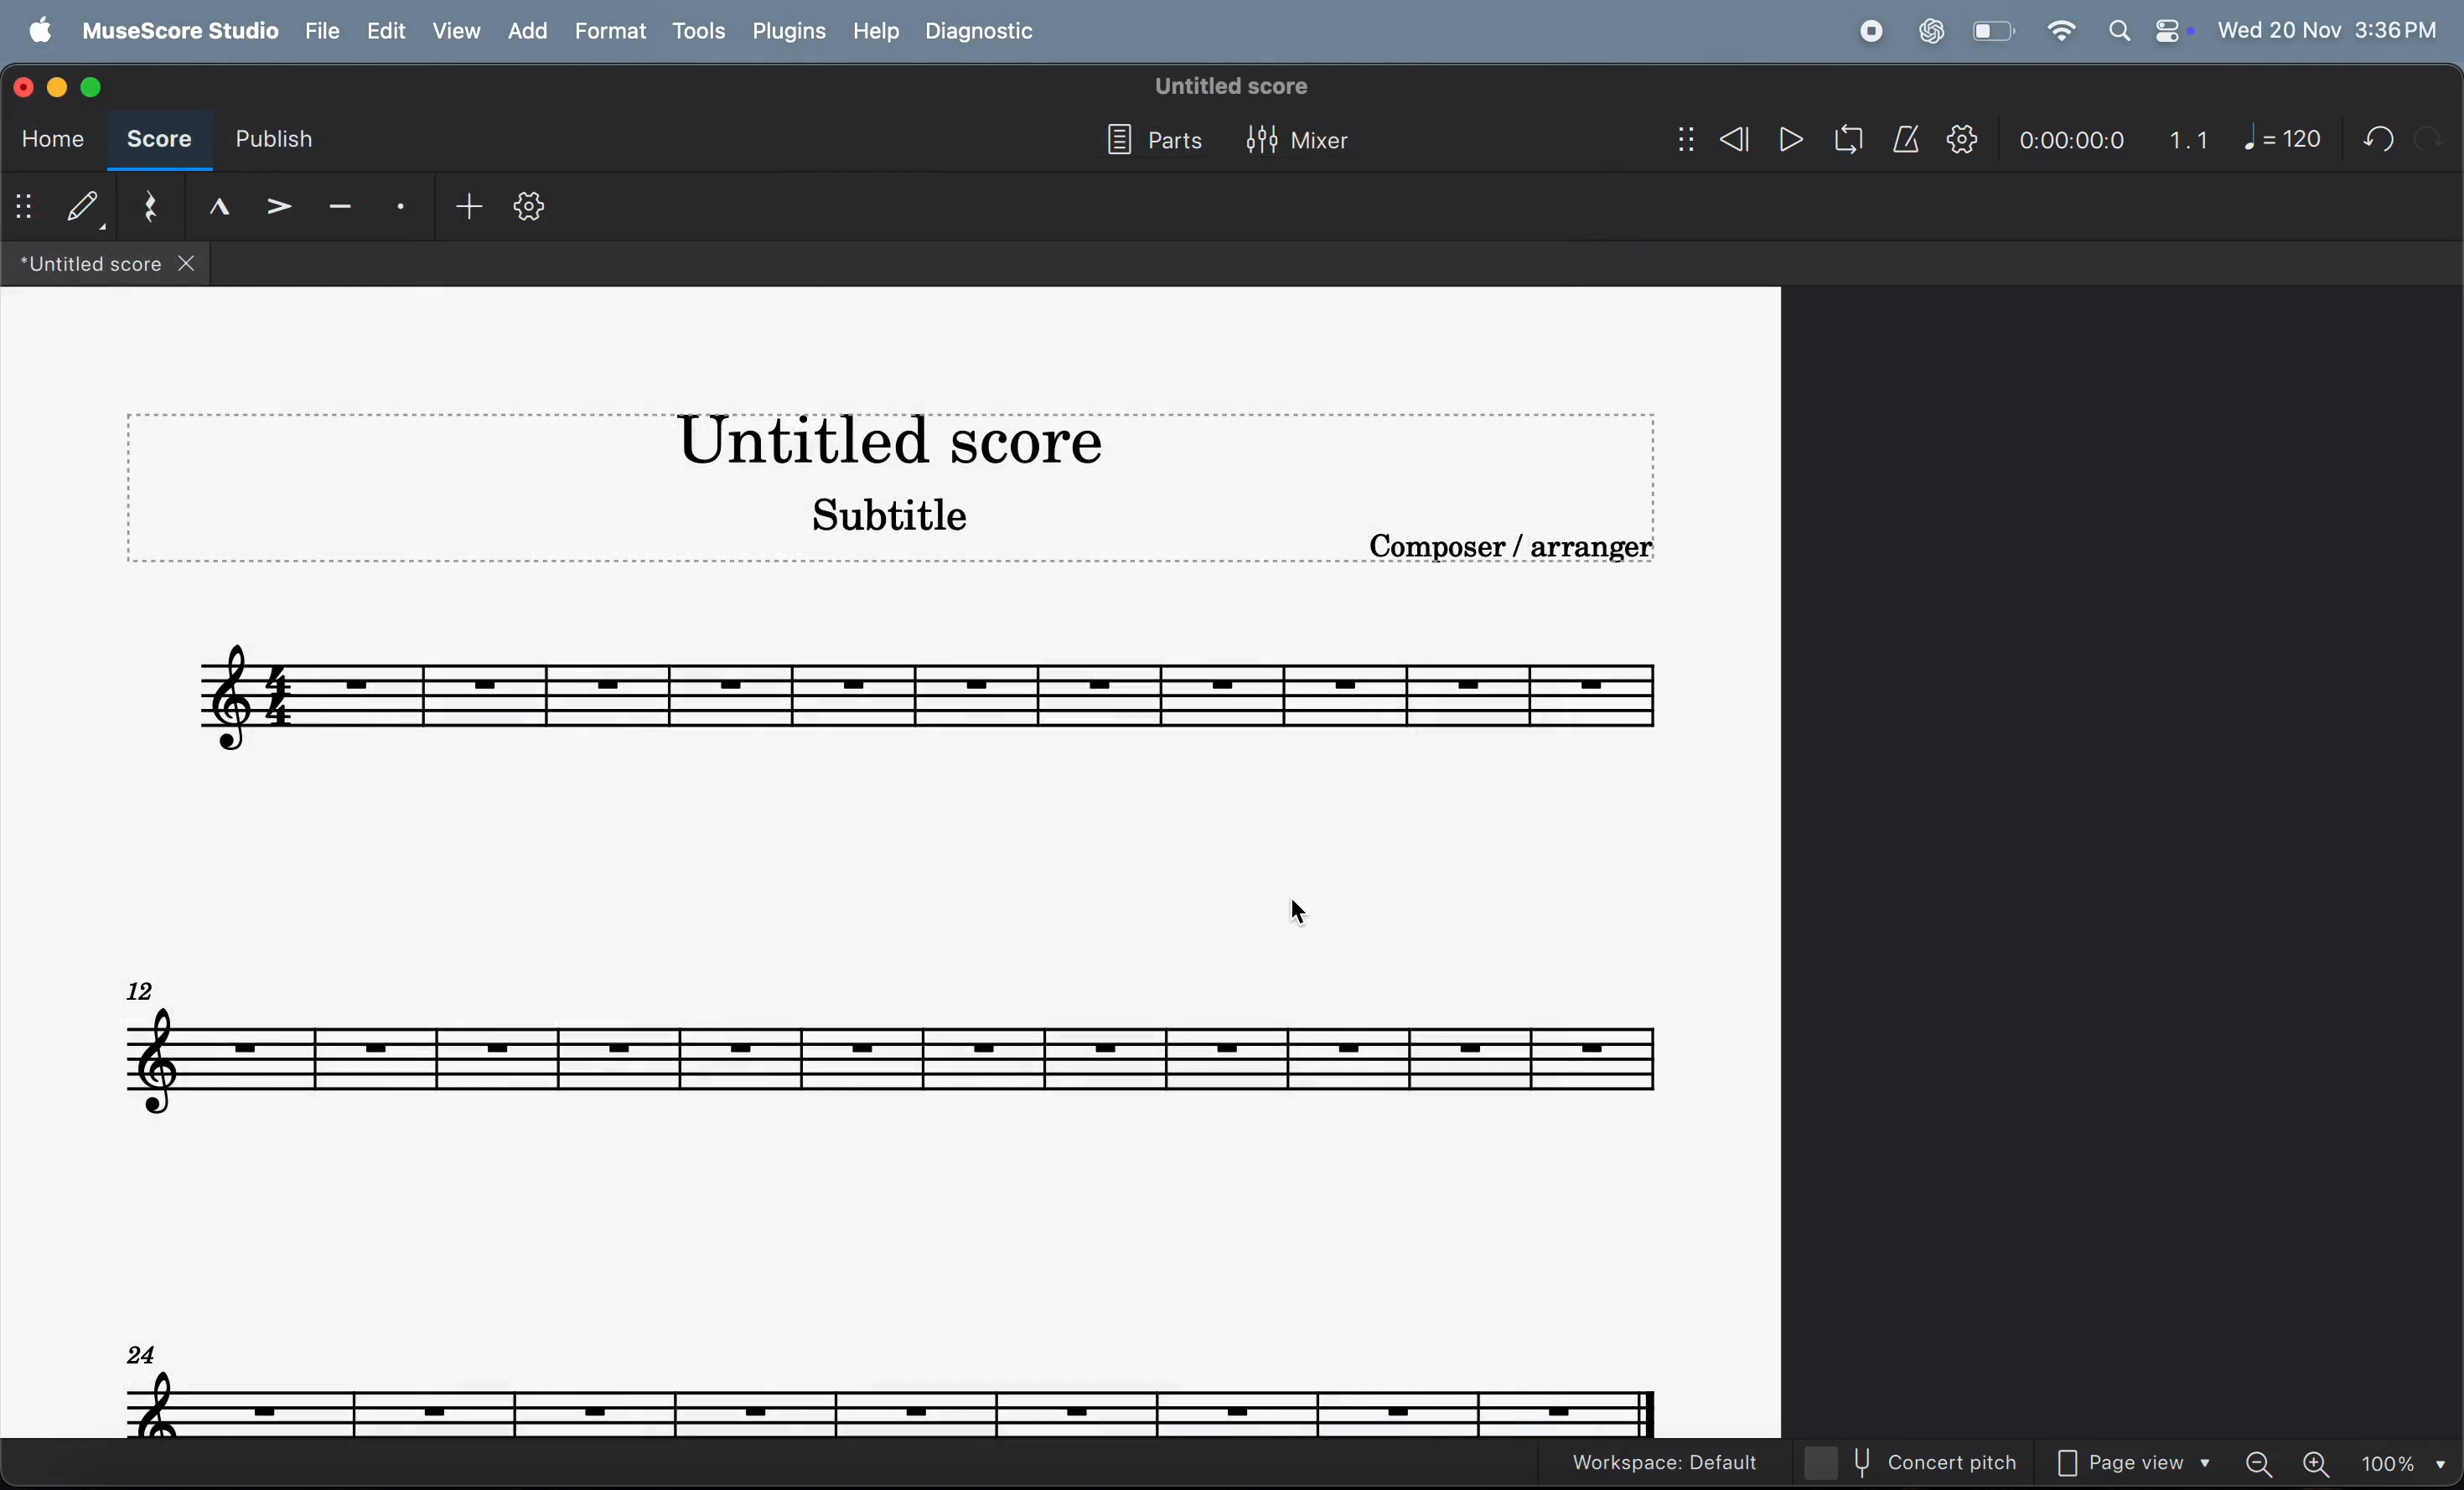 This screenshot has width=2464, height=1490. I want to click on apple widgets, so click(2149, 31).